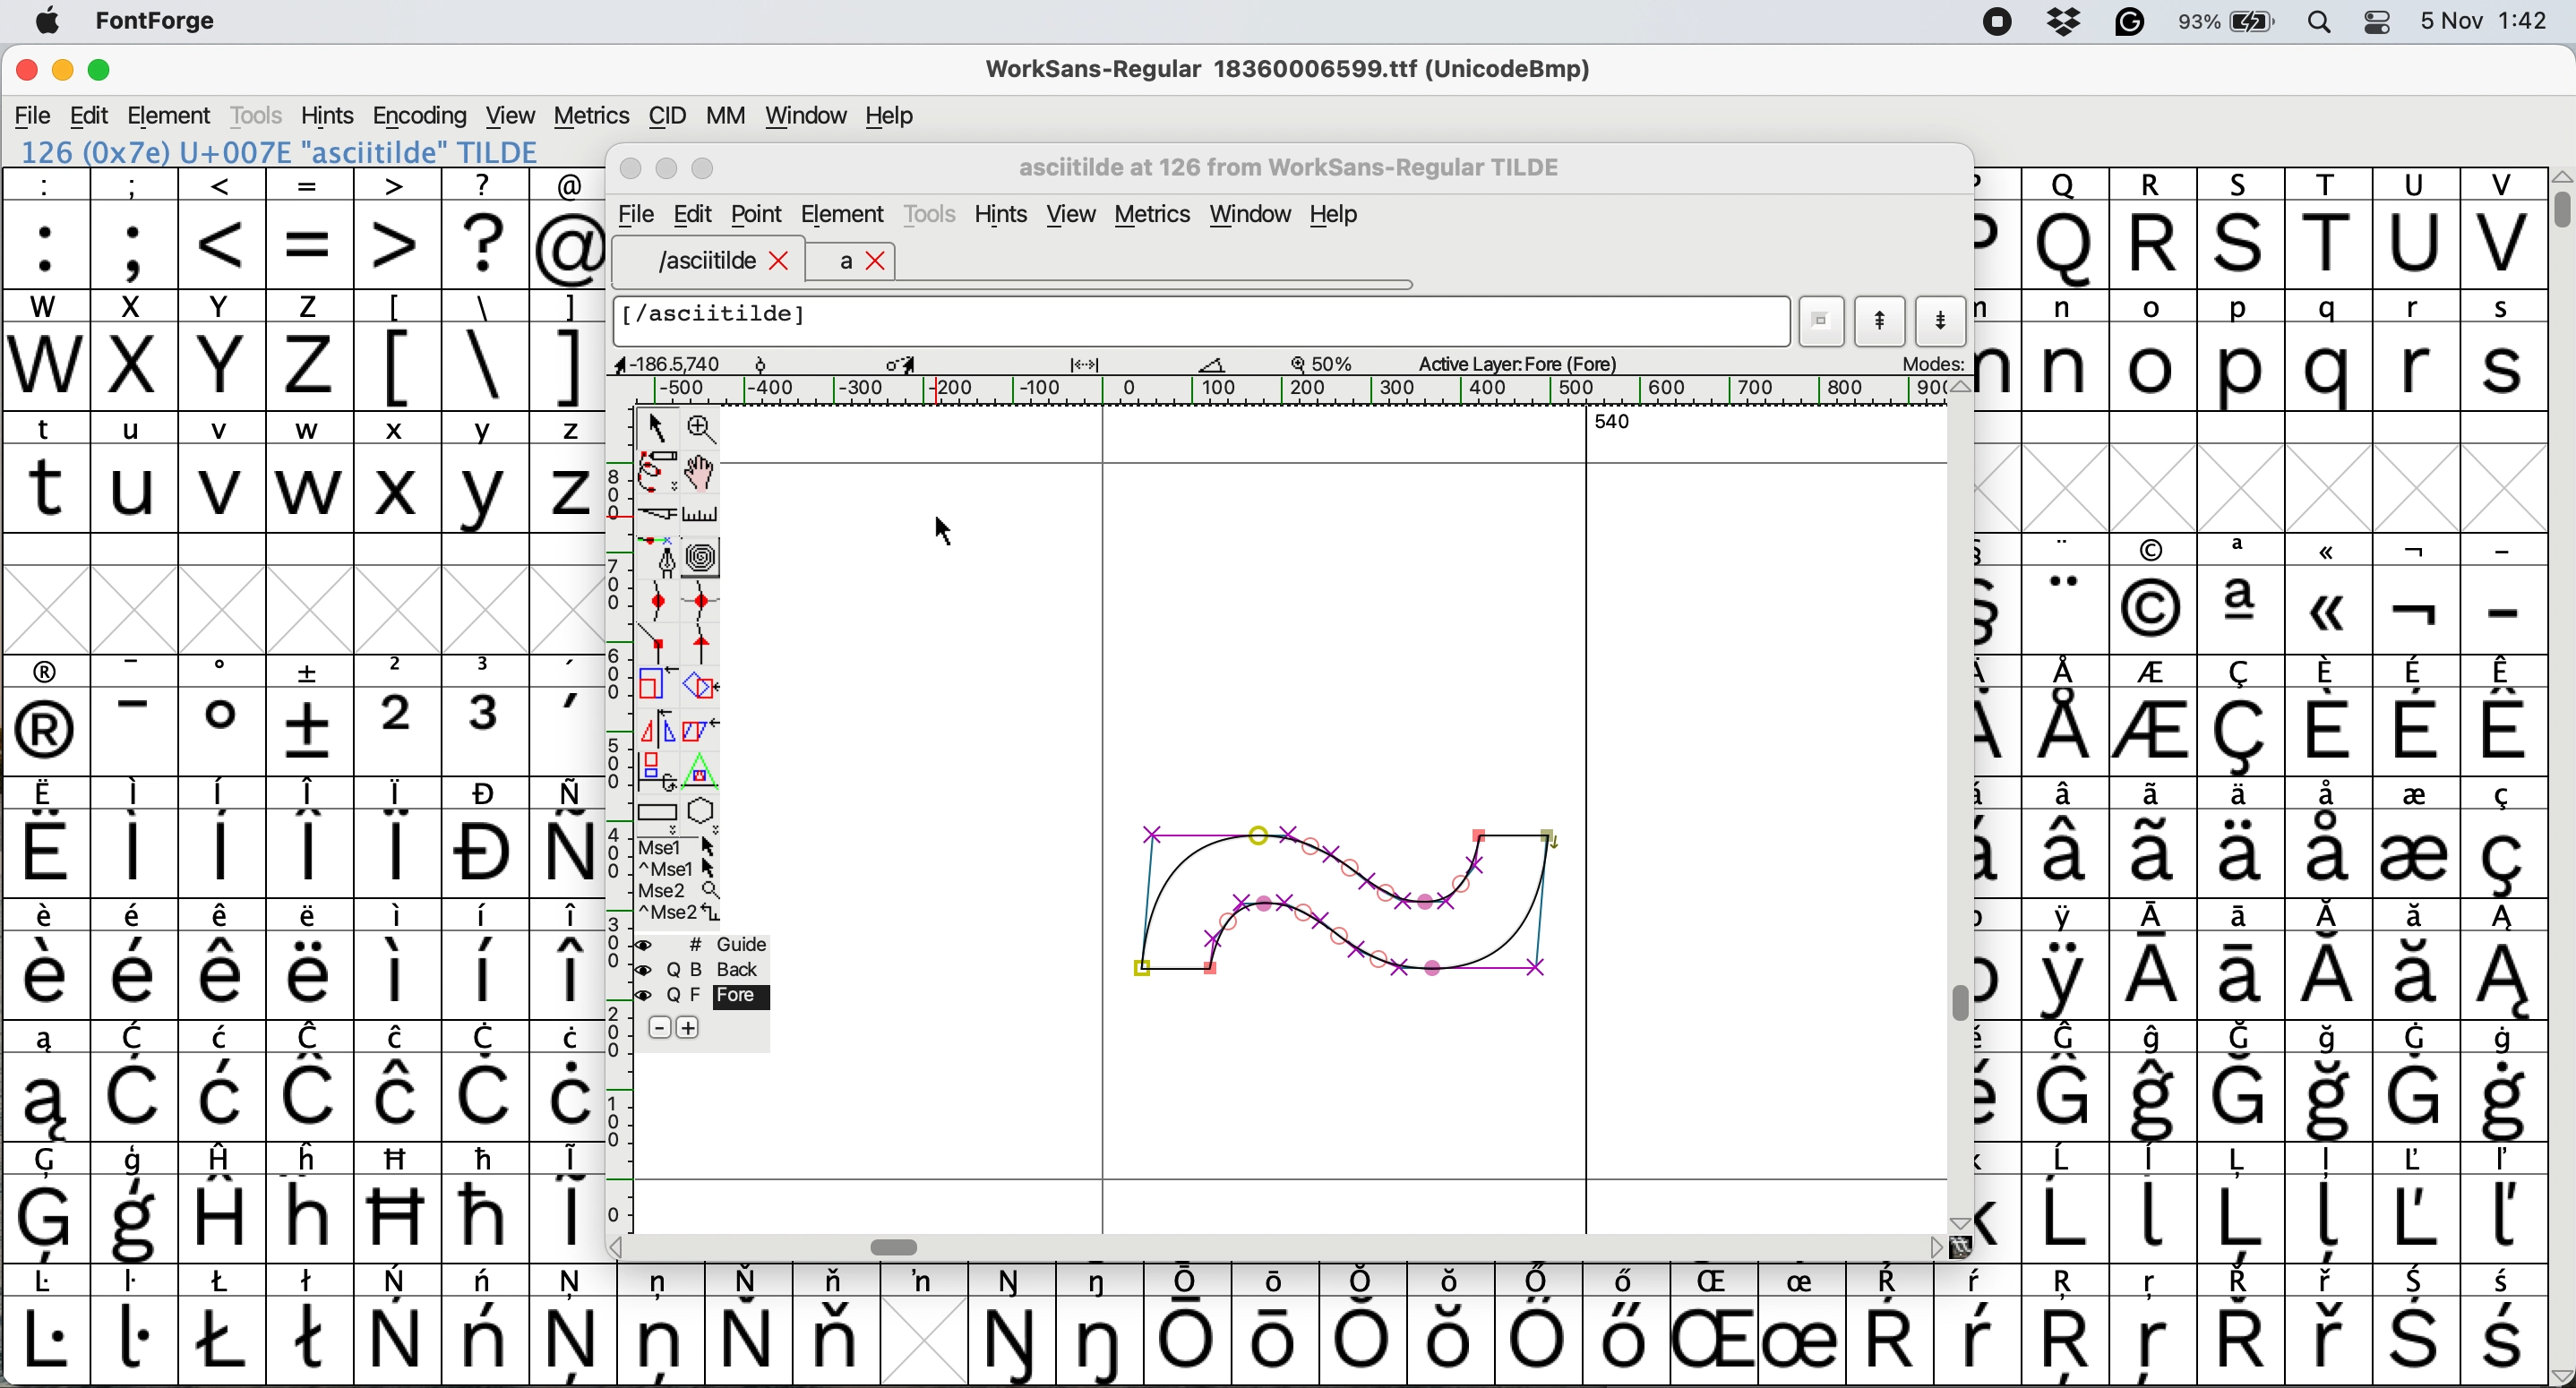 The height and width of the screenshot is (1388, 2576). I want to click on , so click(2065, 228).